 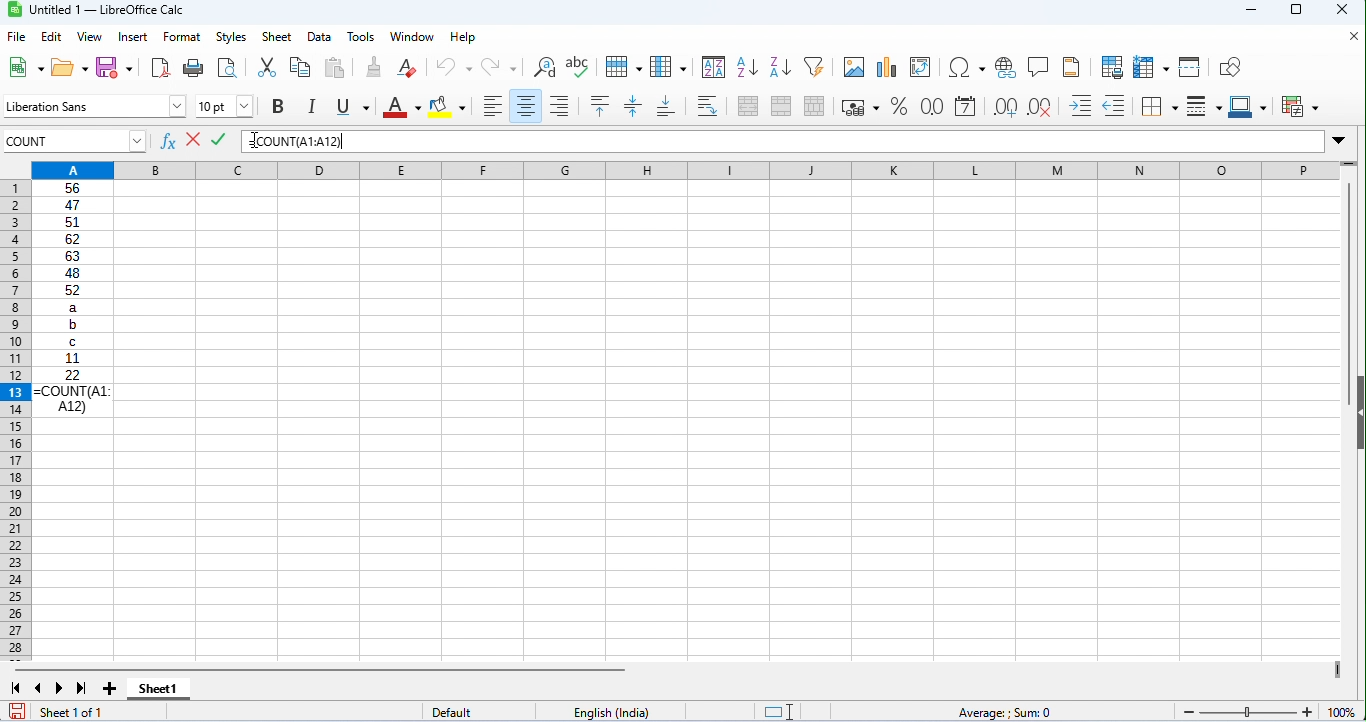 I want to click on insert header and footer, so click(x=1072, y=66).